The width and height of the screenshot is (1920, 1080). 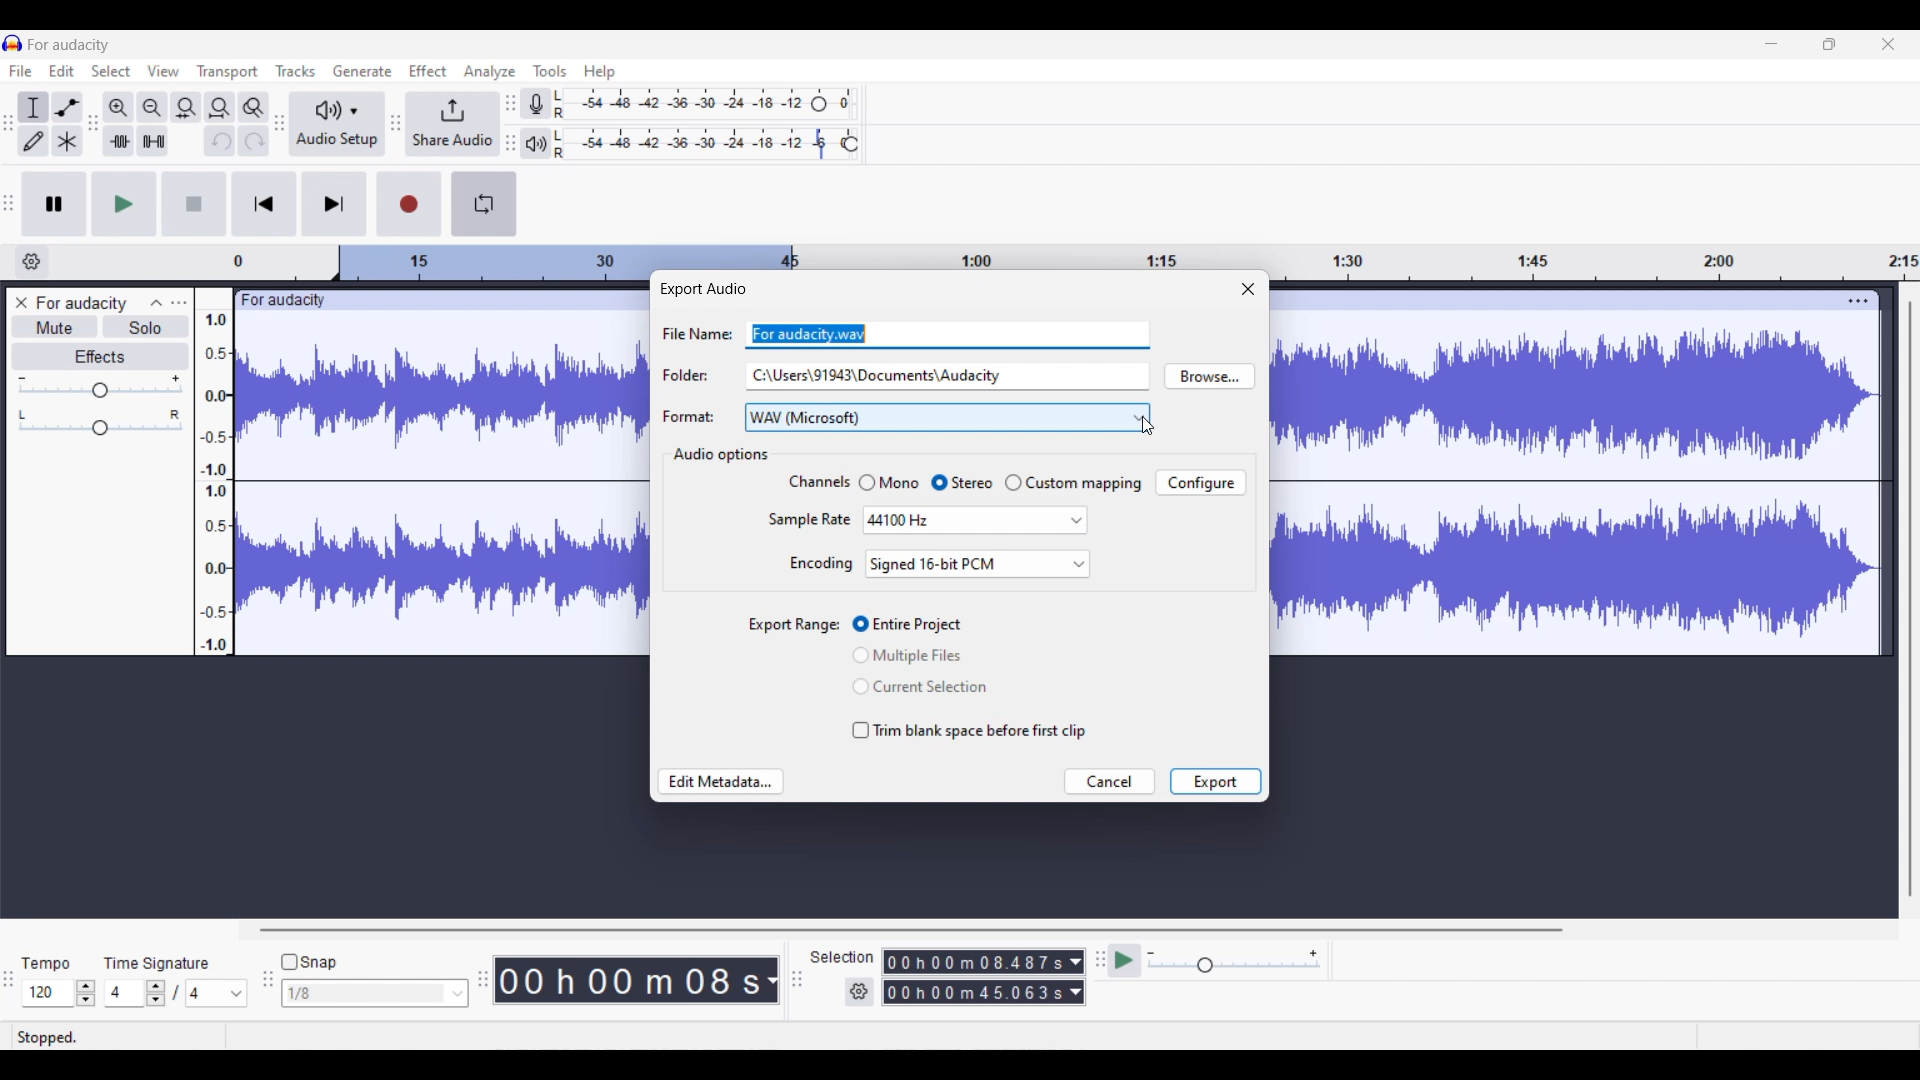 I want to click on Indicates time signature settings, so click(x=157, y=963).